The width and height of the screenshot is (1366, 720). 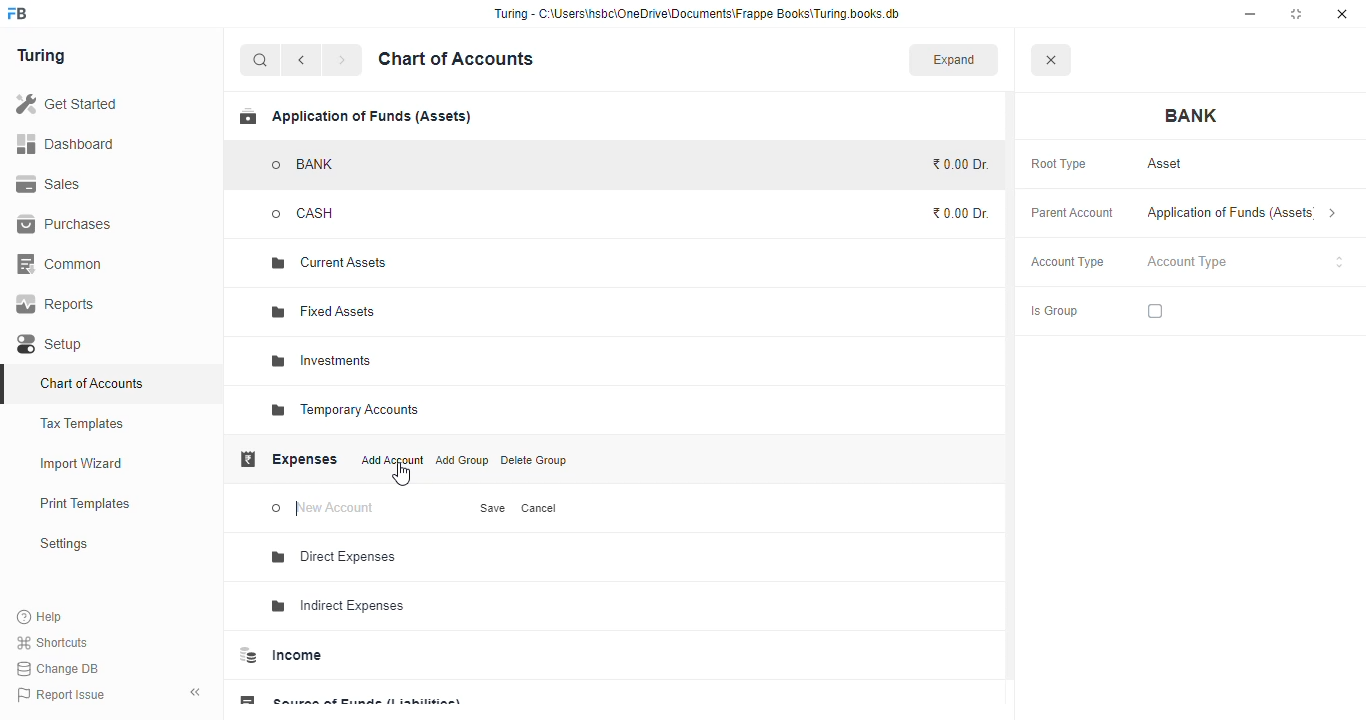 I want to click on source of funds (liabilities), so click(x=349, y=696).